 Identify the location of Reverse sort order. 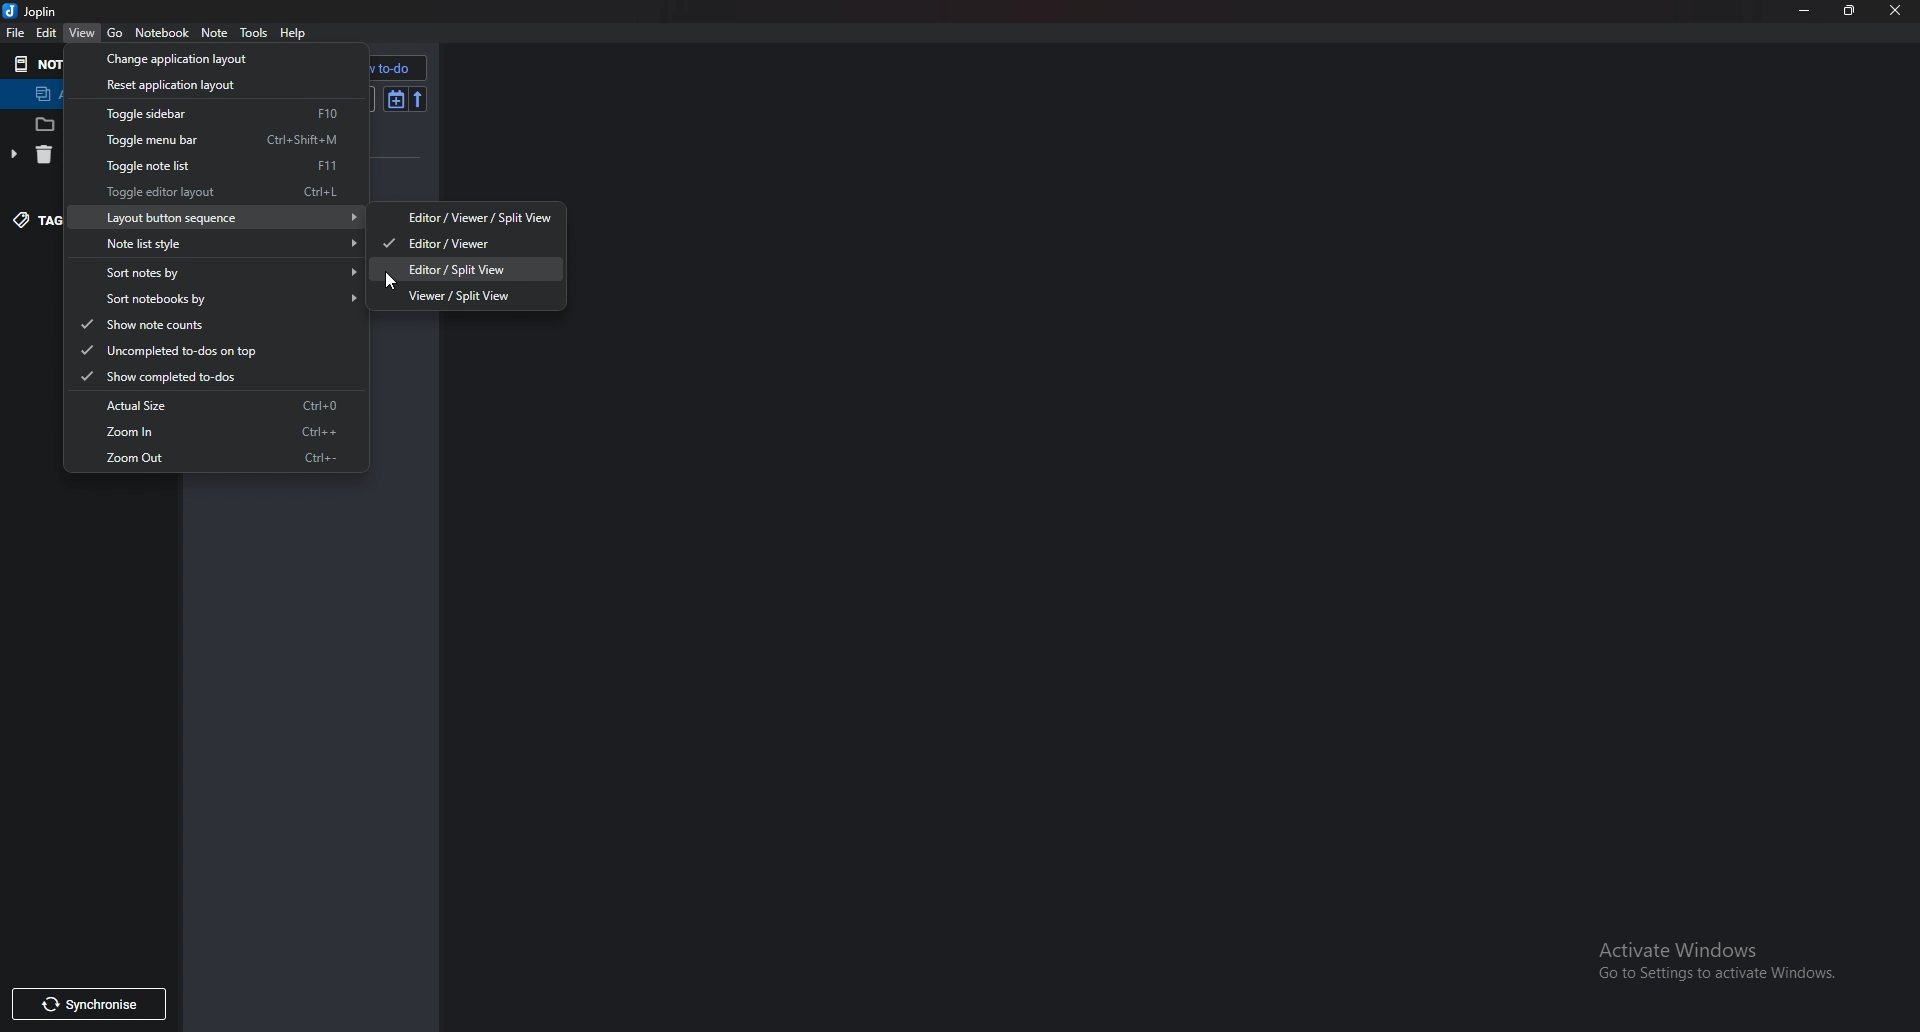
(418, 99).